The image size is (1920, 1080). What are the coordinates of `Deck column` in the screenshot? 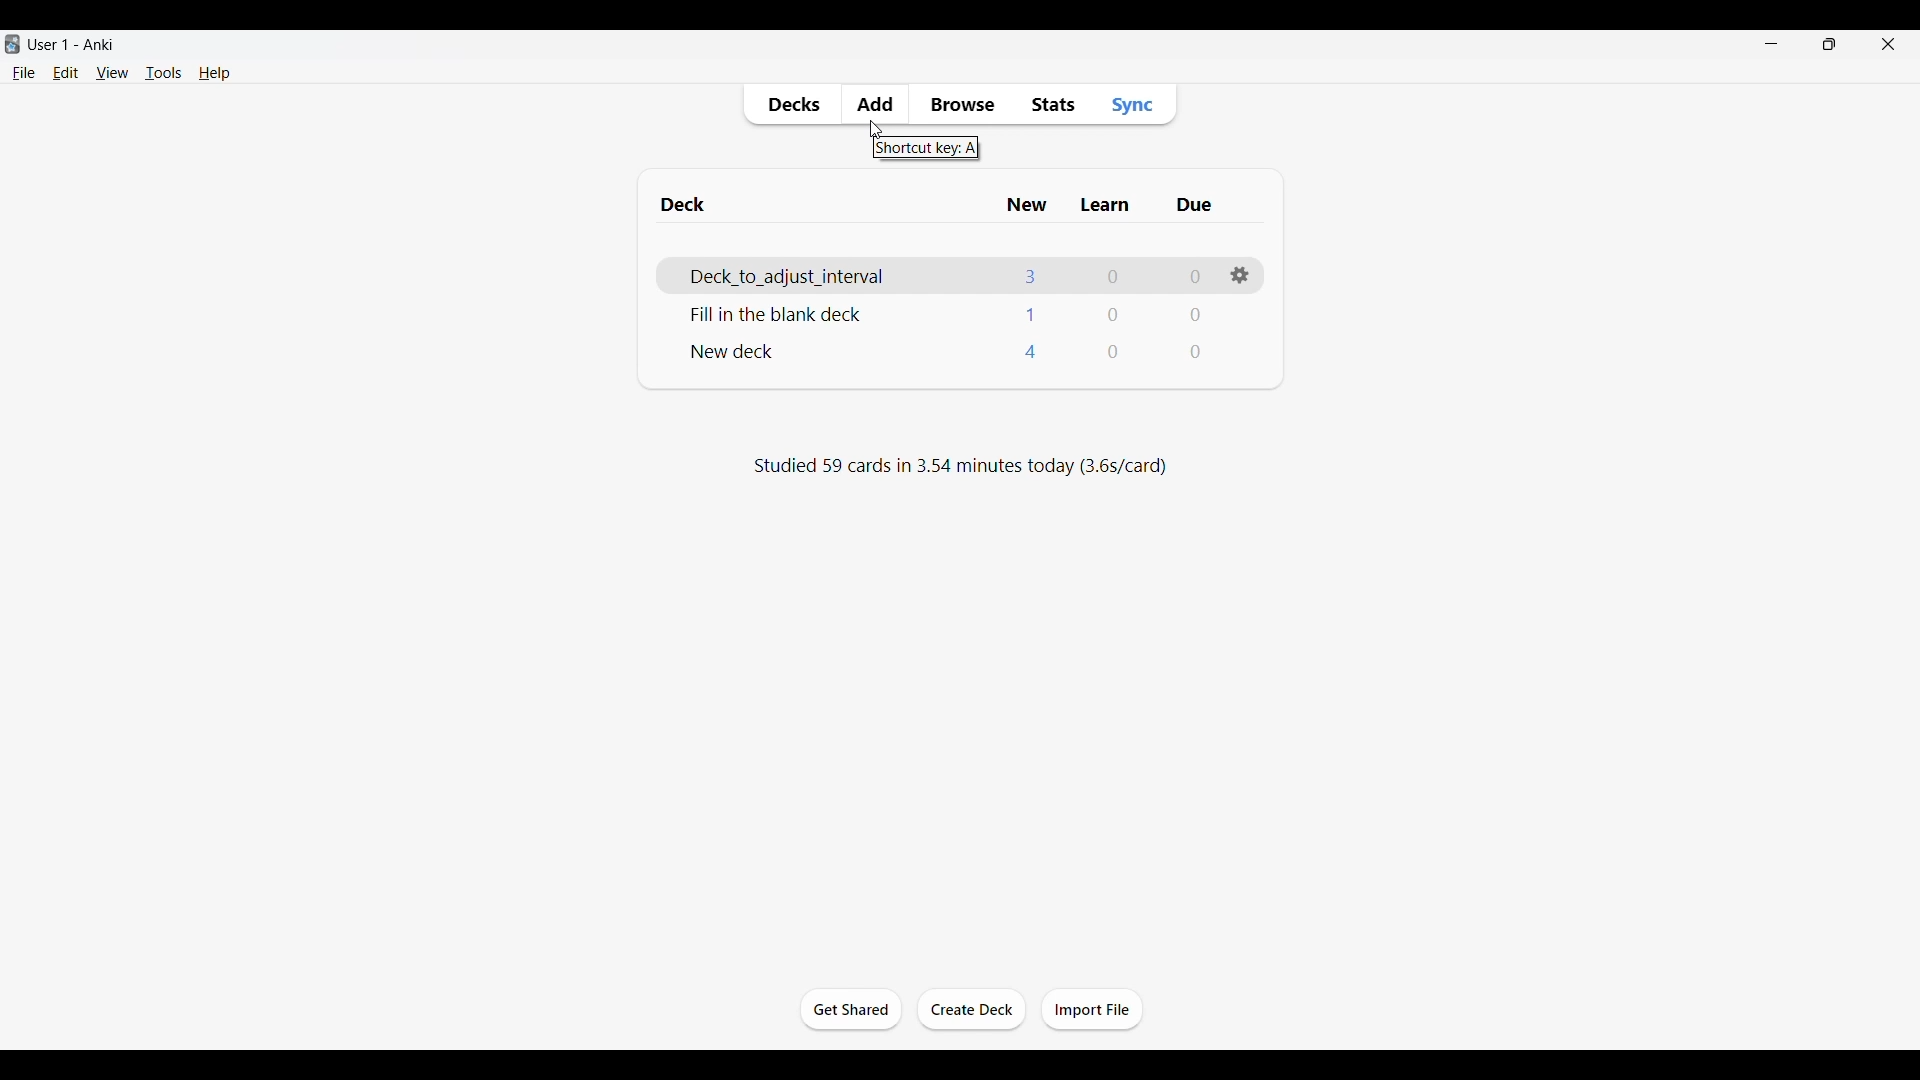 It's located at (821, 204).